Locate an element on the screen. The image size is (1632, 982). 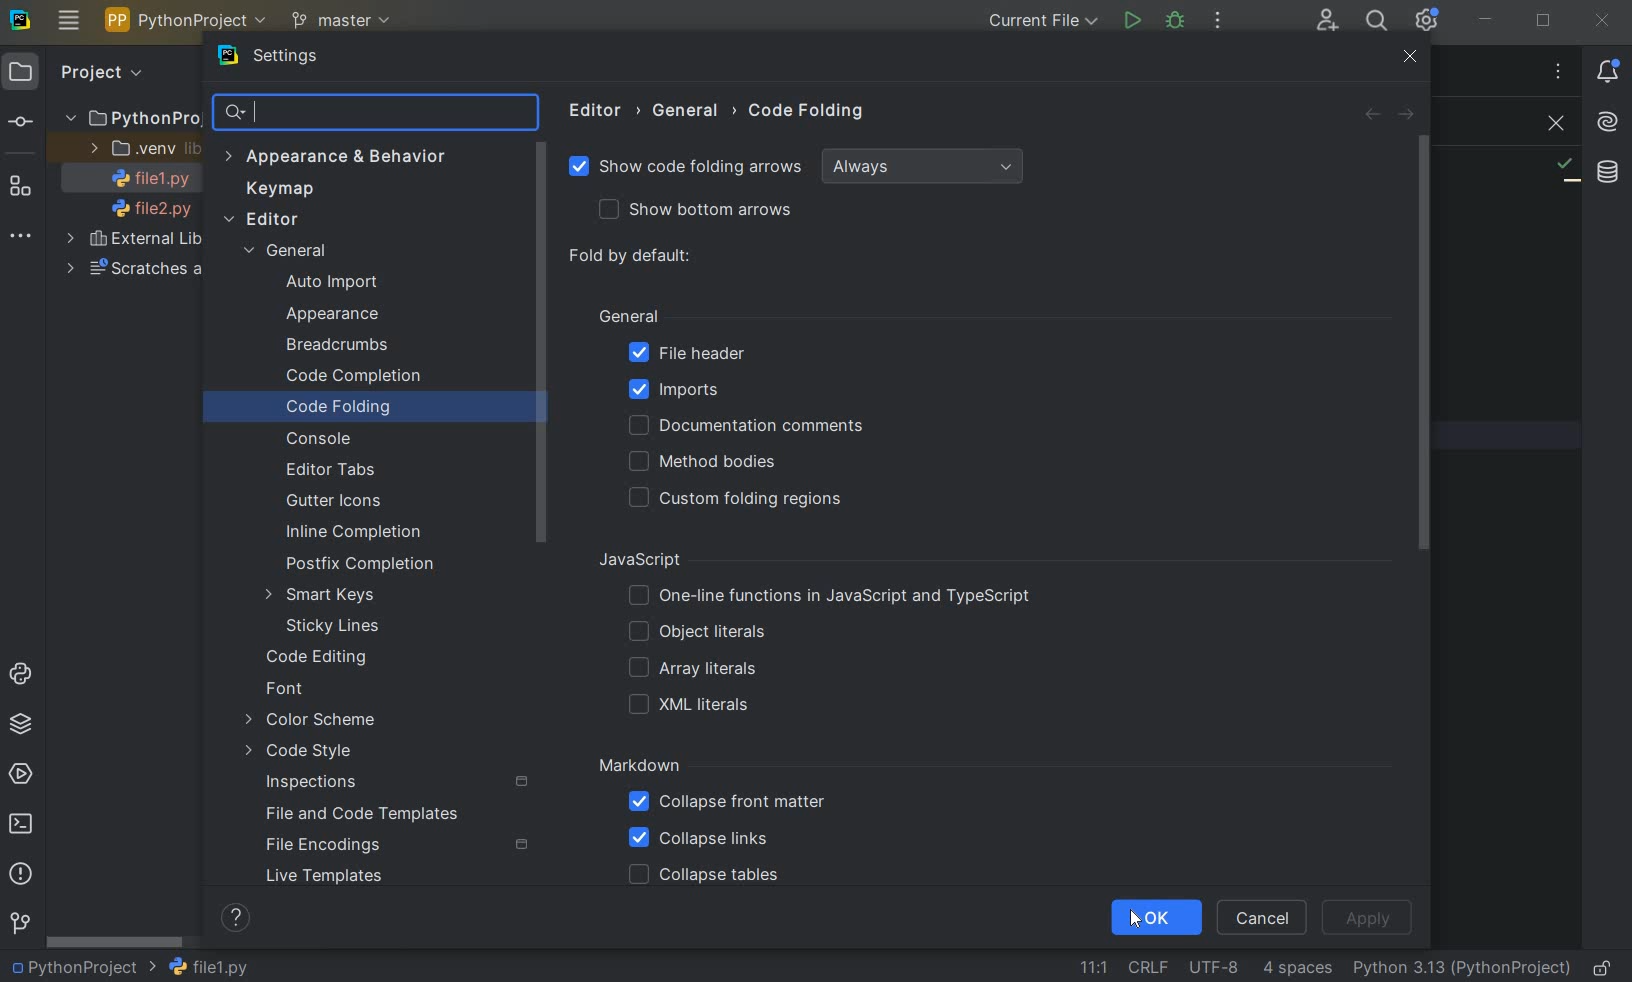
FILE ENCODING is located at coordinates (1210, 967).